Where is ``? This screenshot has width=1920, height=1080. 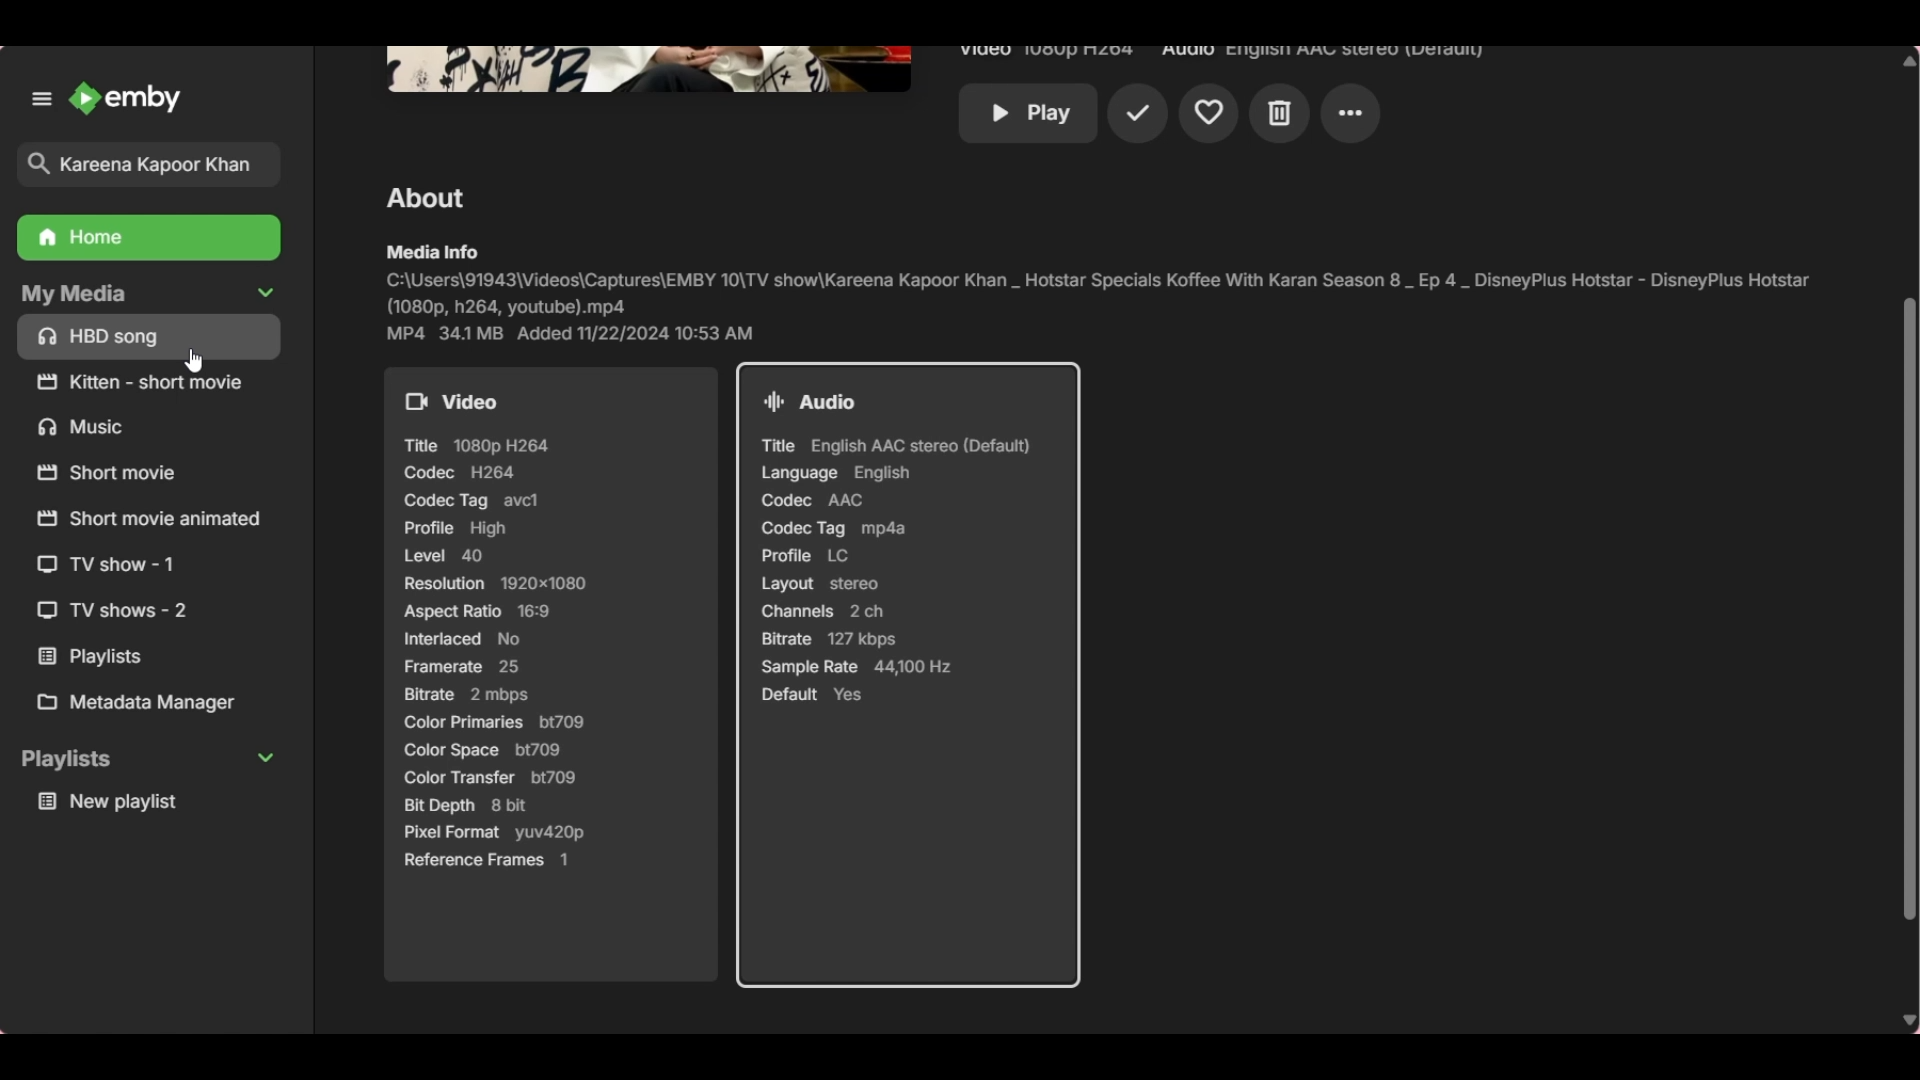
 is located at coordinates (137, 474).